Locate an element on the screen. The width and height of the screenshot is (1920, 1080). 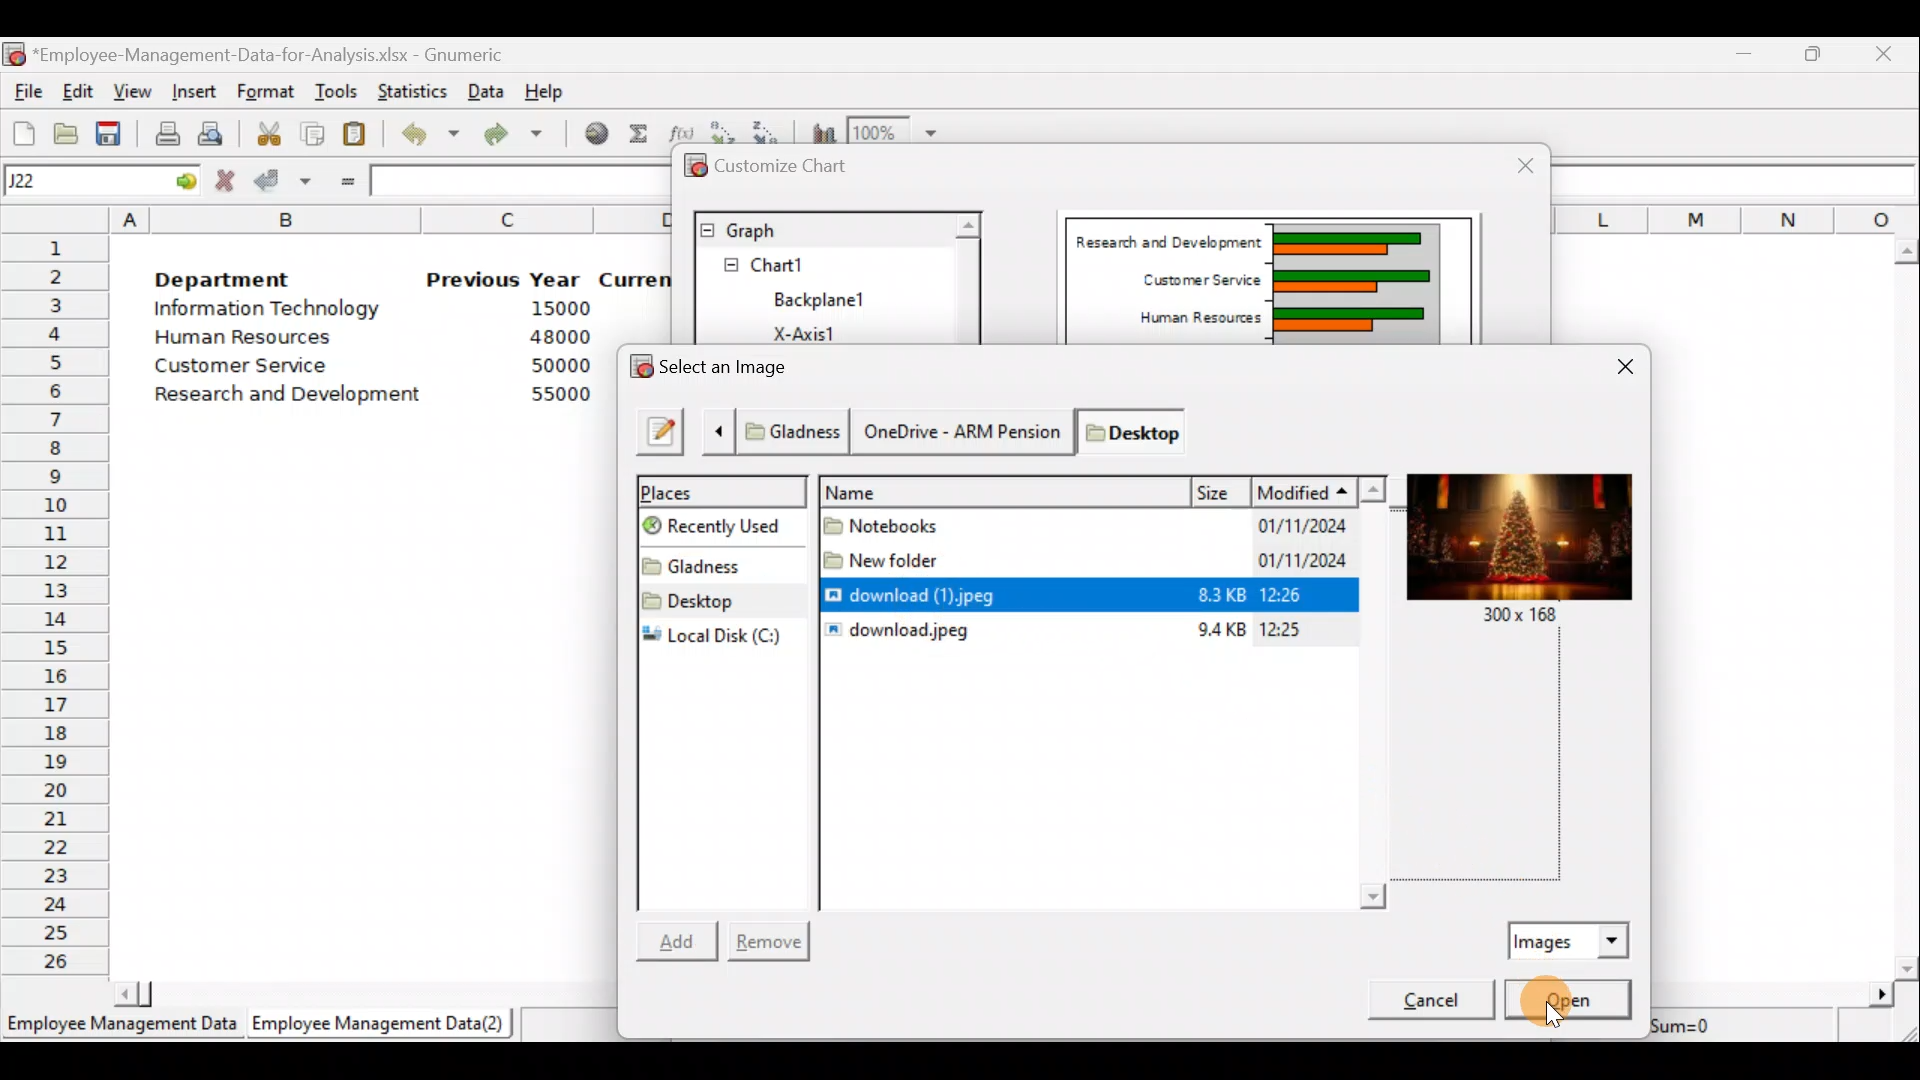
Local disk is located at coordinates (722, 636).